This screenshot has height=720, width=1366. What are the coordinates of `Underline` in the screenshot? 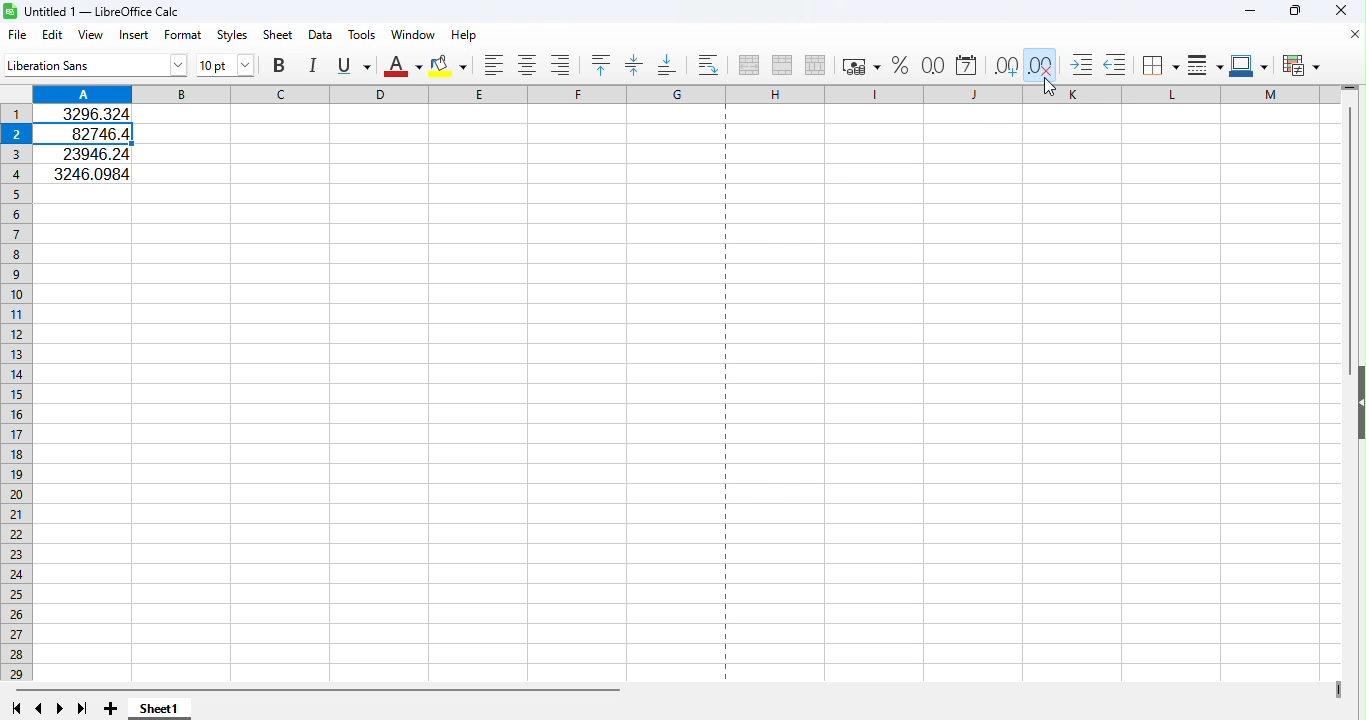 It's located at (353, 67).